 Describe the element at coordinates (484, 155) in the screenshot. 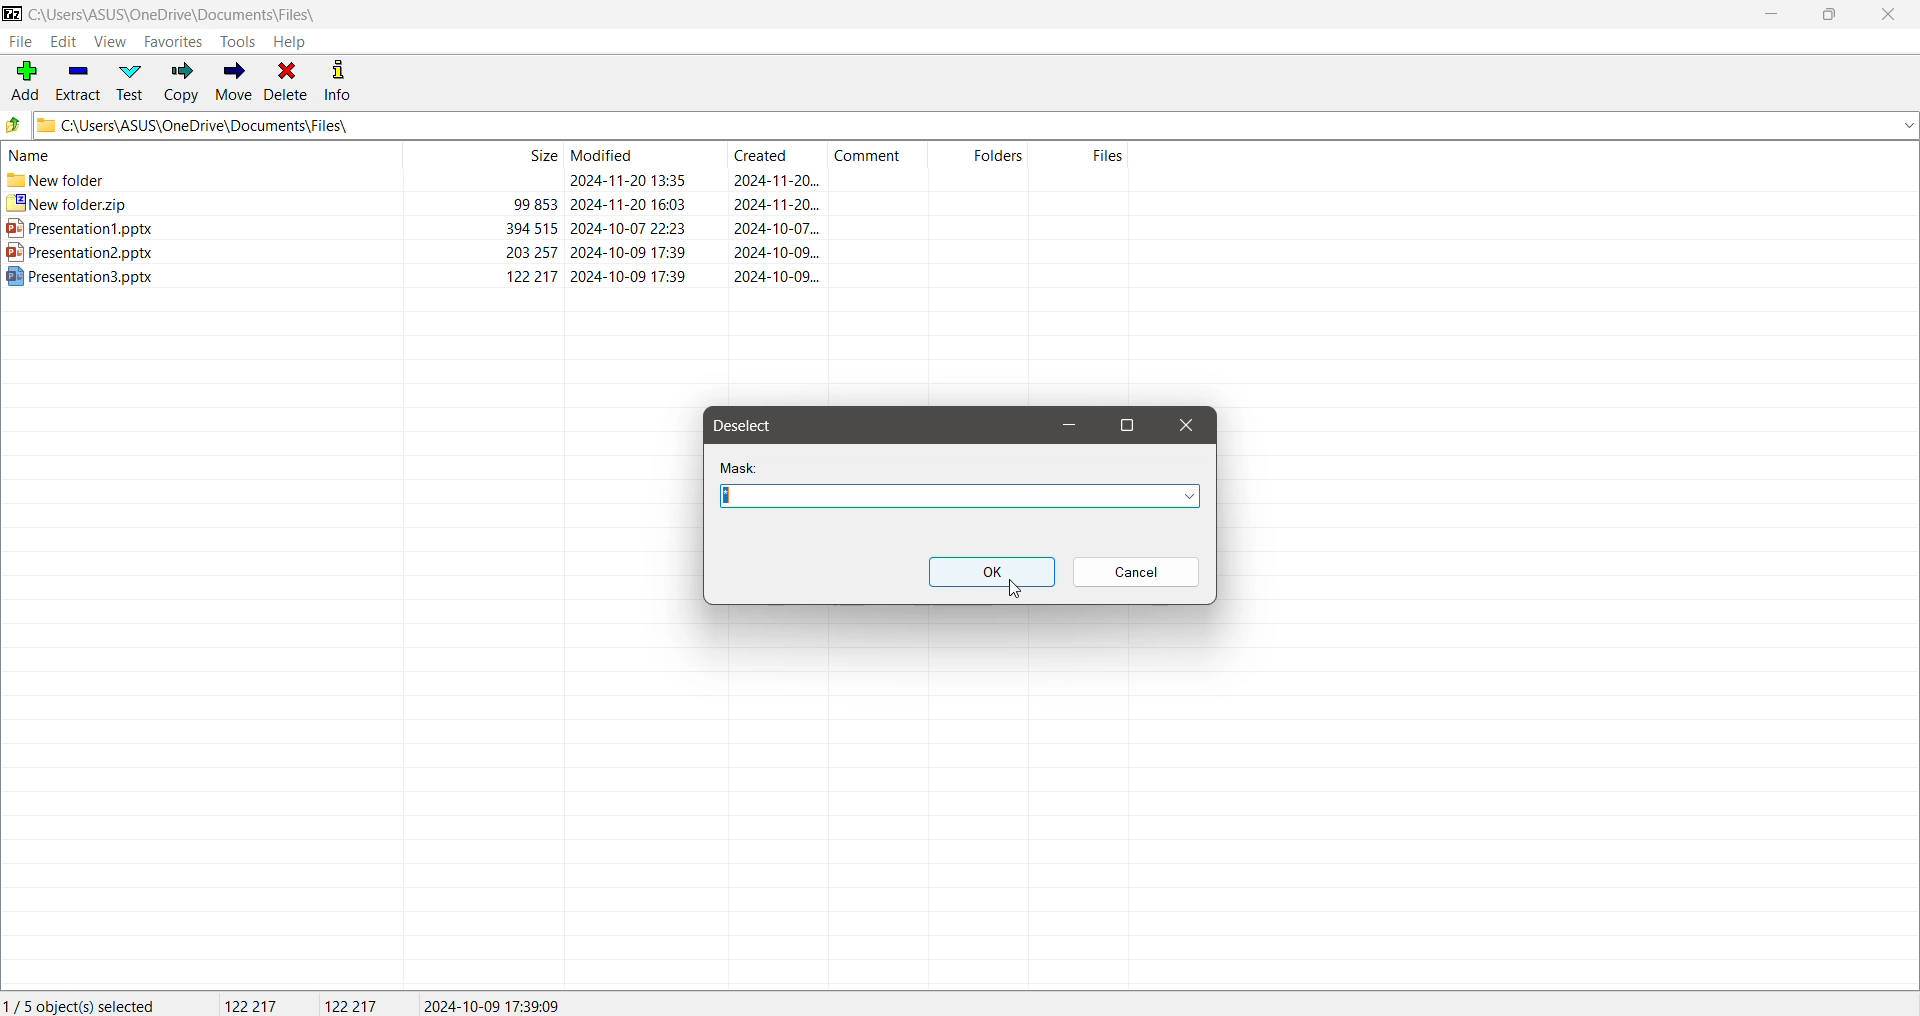

I see `File Sizes` at that location.